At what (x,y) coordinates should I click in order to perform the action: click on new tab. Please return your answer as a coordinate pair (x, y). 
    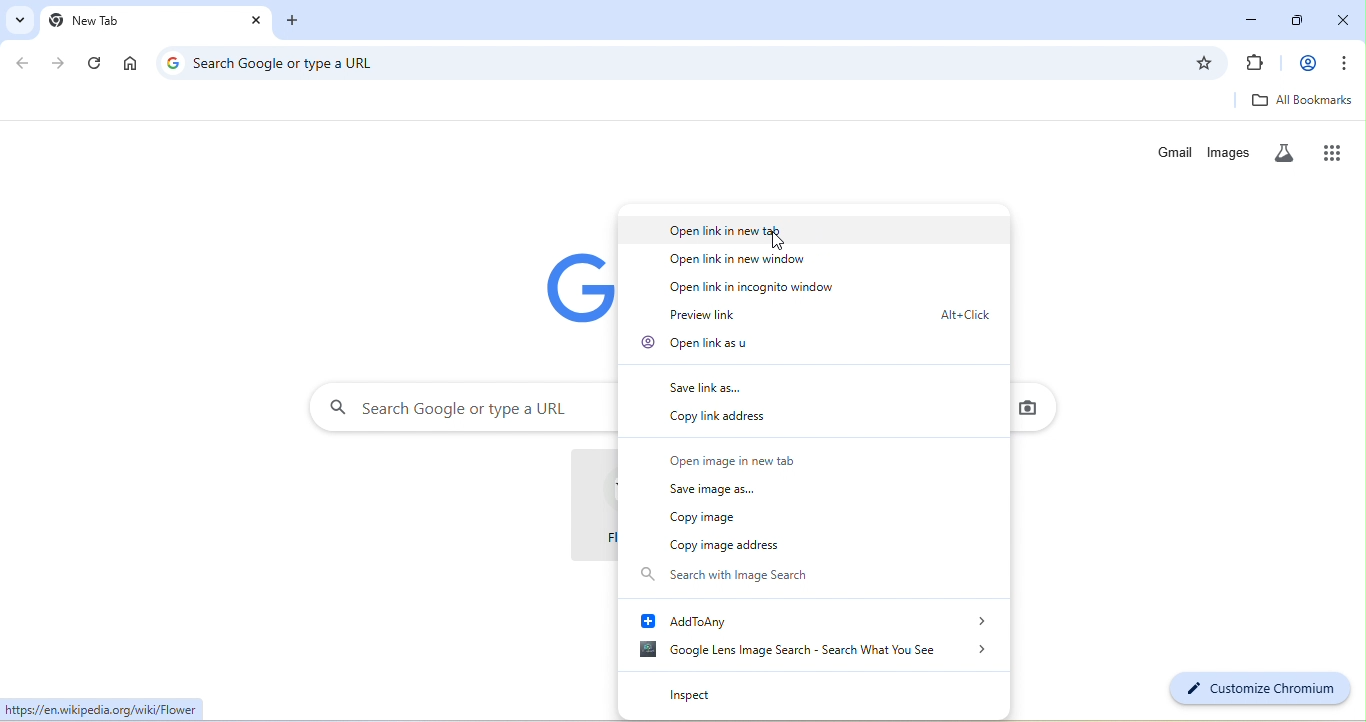
    Looking at the image, I should click on (300, 22).